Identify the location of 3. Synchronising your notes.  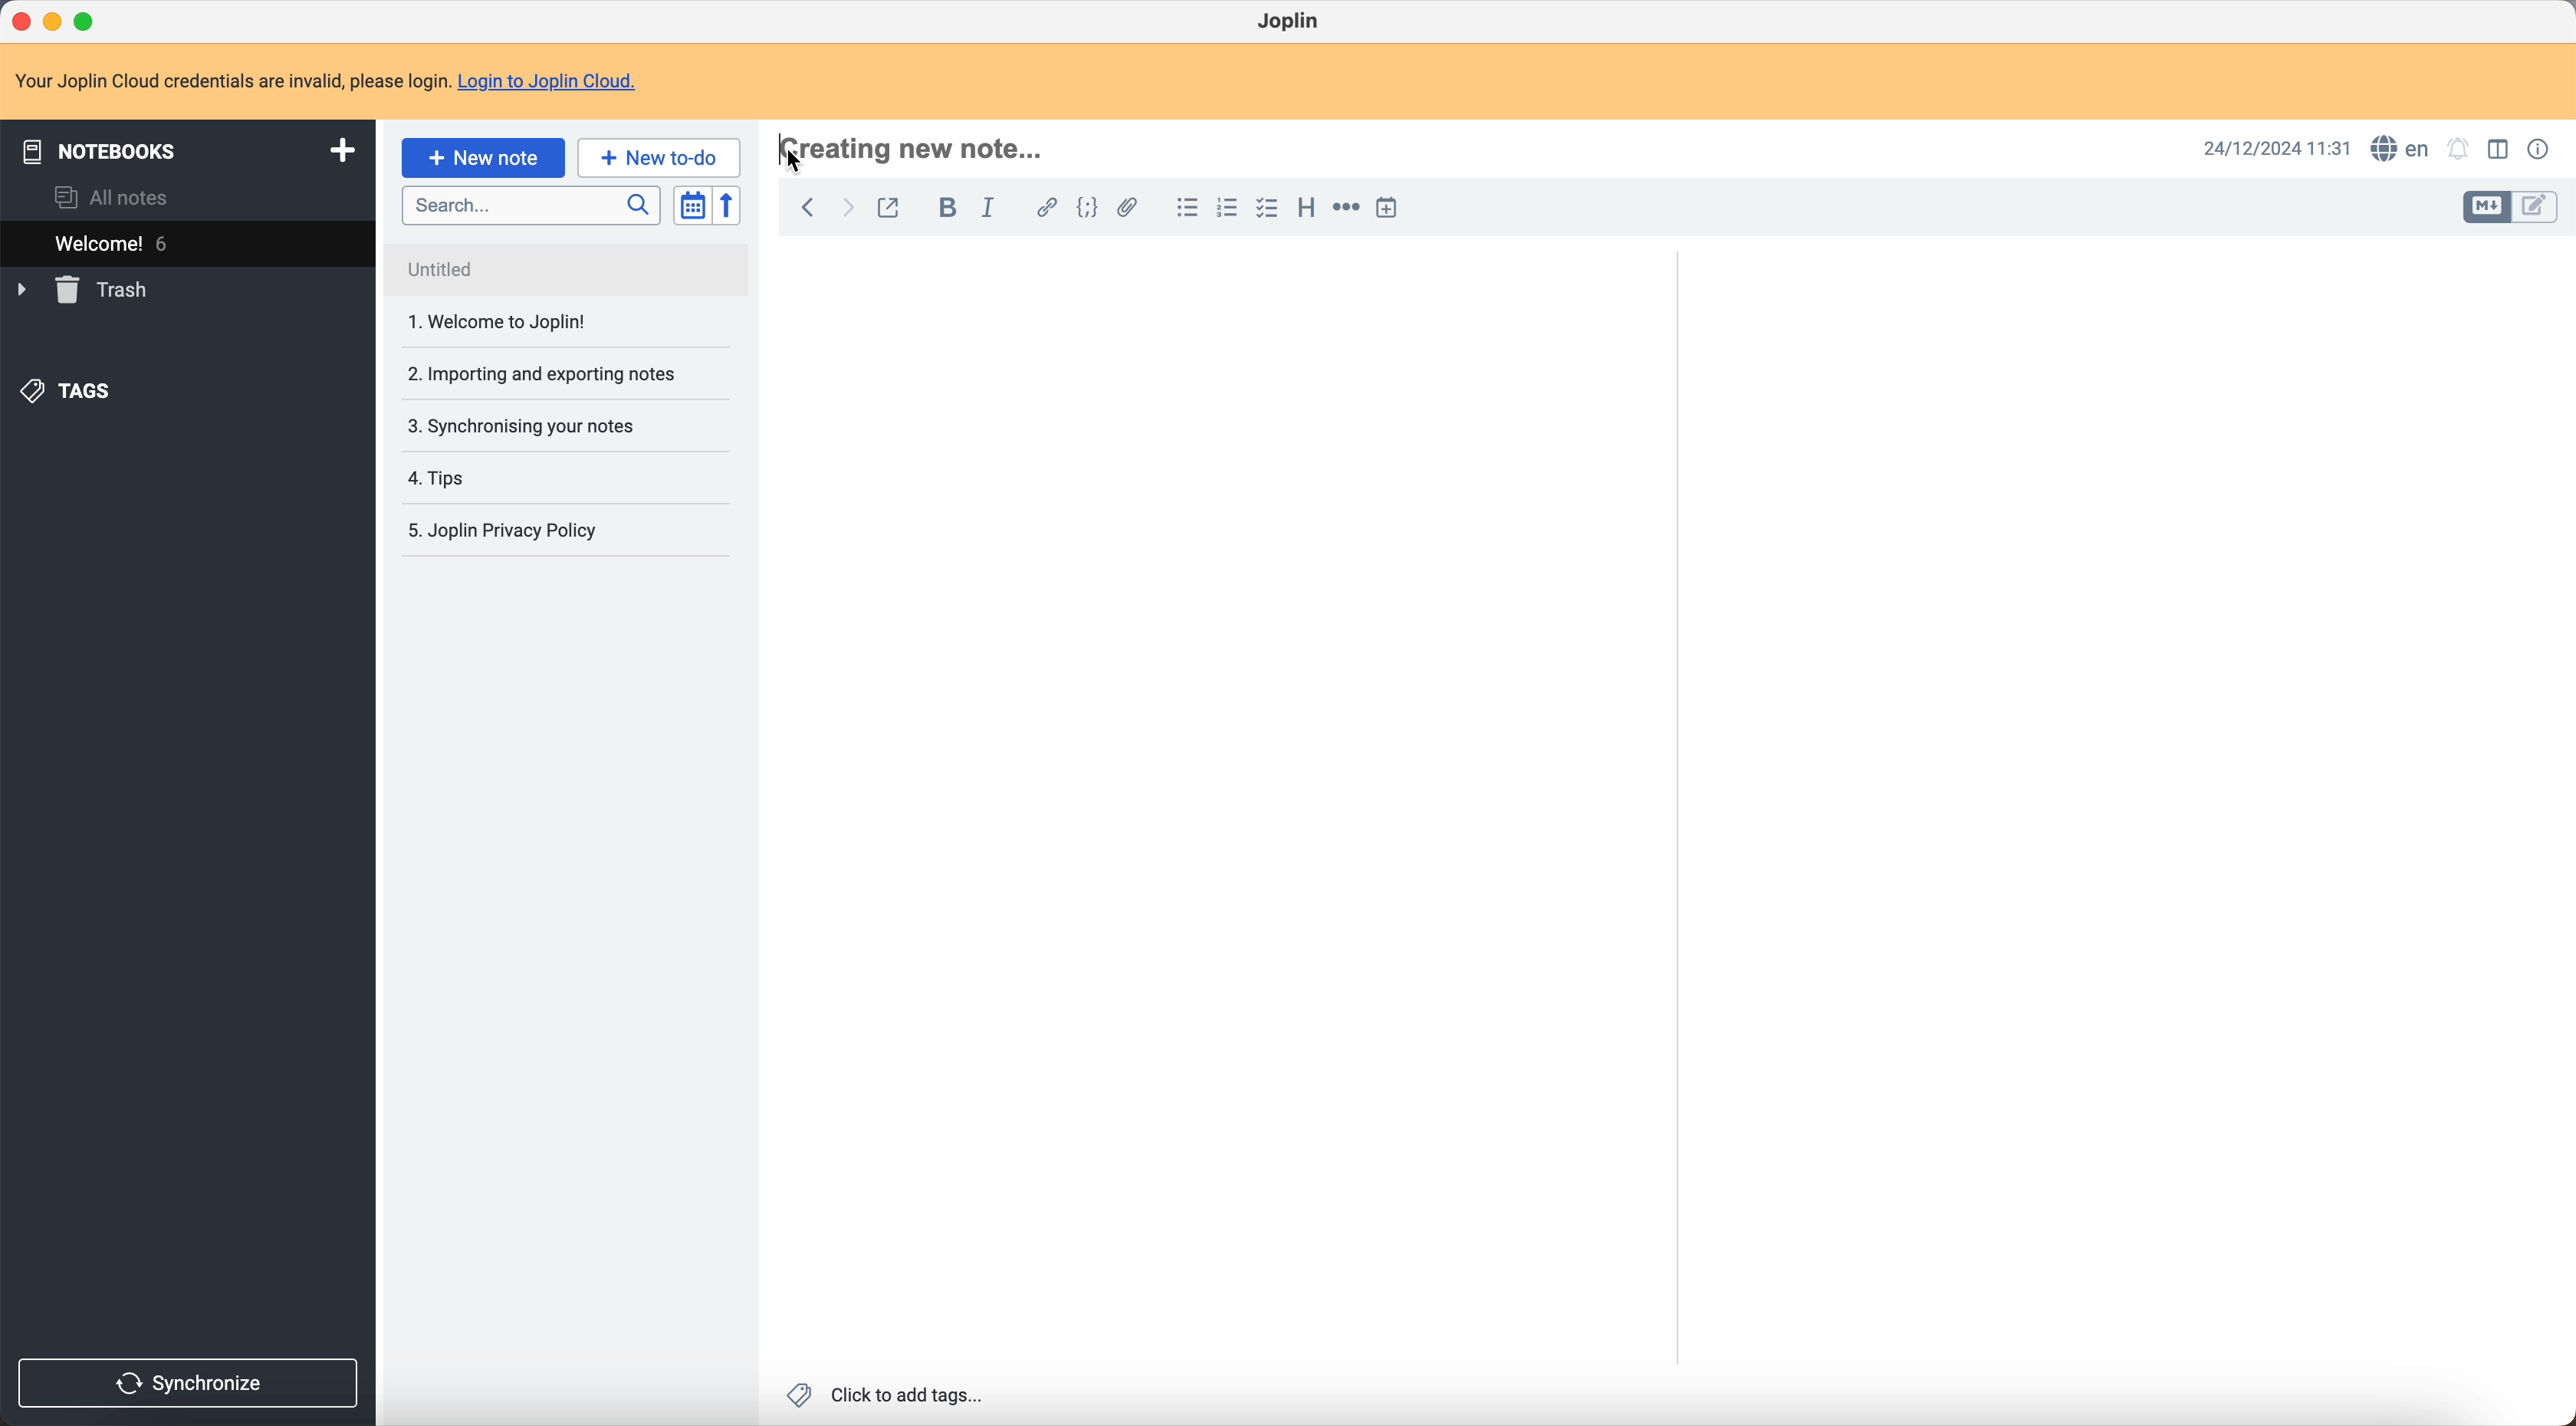
(528, 425).